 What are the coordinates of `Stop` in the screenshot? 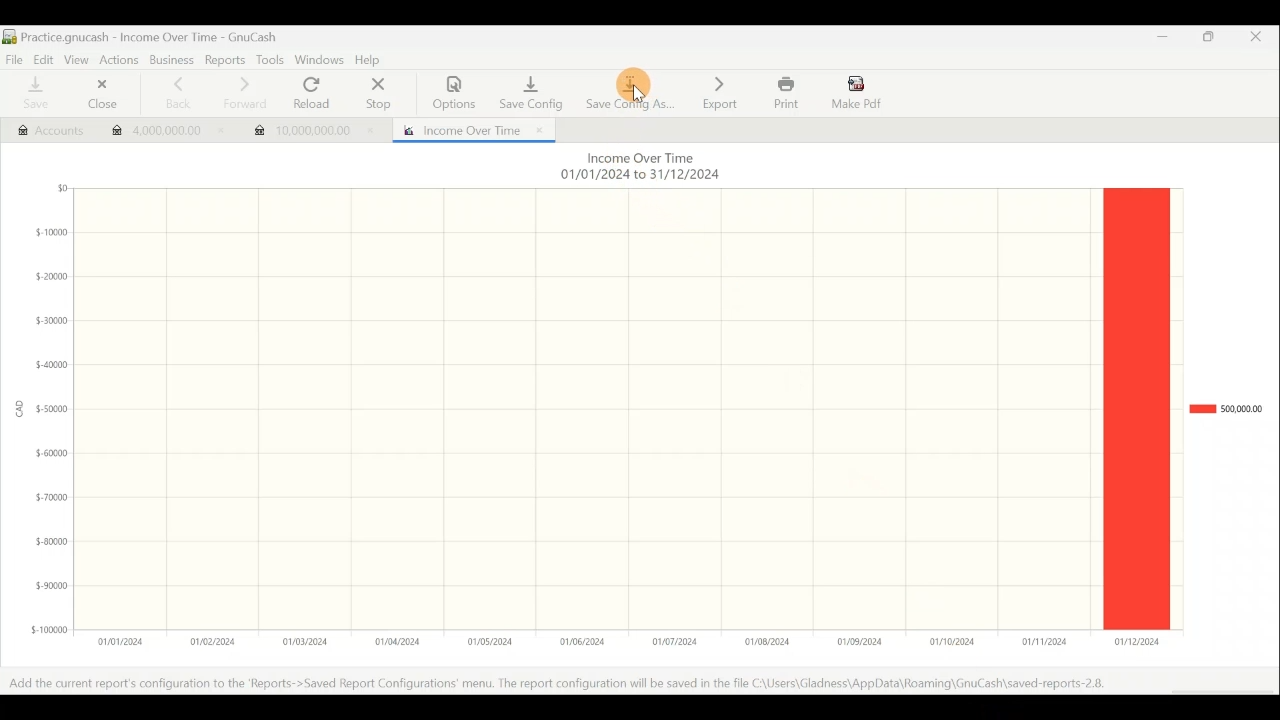 It's located at (376, 95).